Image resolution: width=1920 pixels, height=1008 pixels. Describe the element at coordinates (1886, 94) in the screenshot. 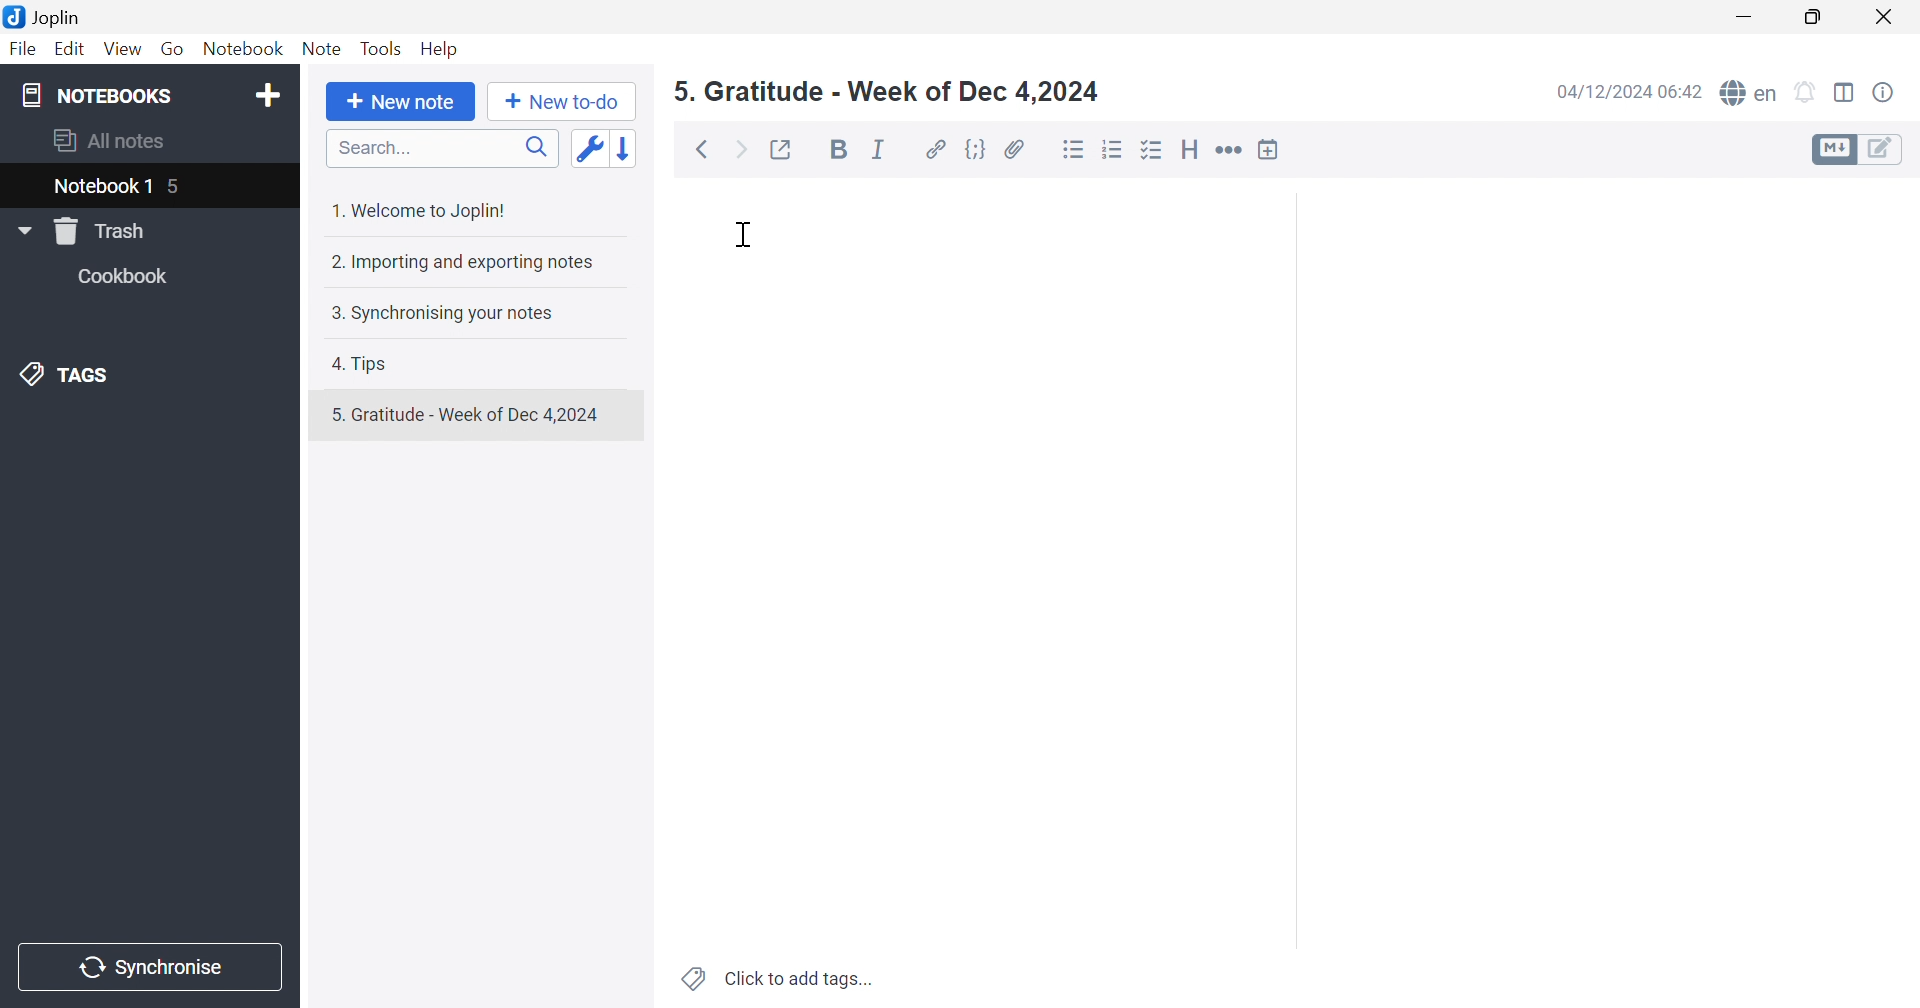

I see `Note properties` at that location.